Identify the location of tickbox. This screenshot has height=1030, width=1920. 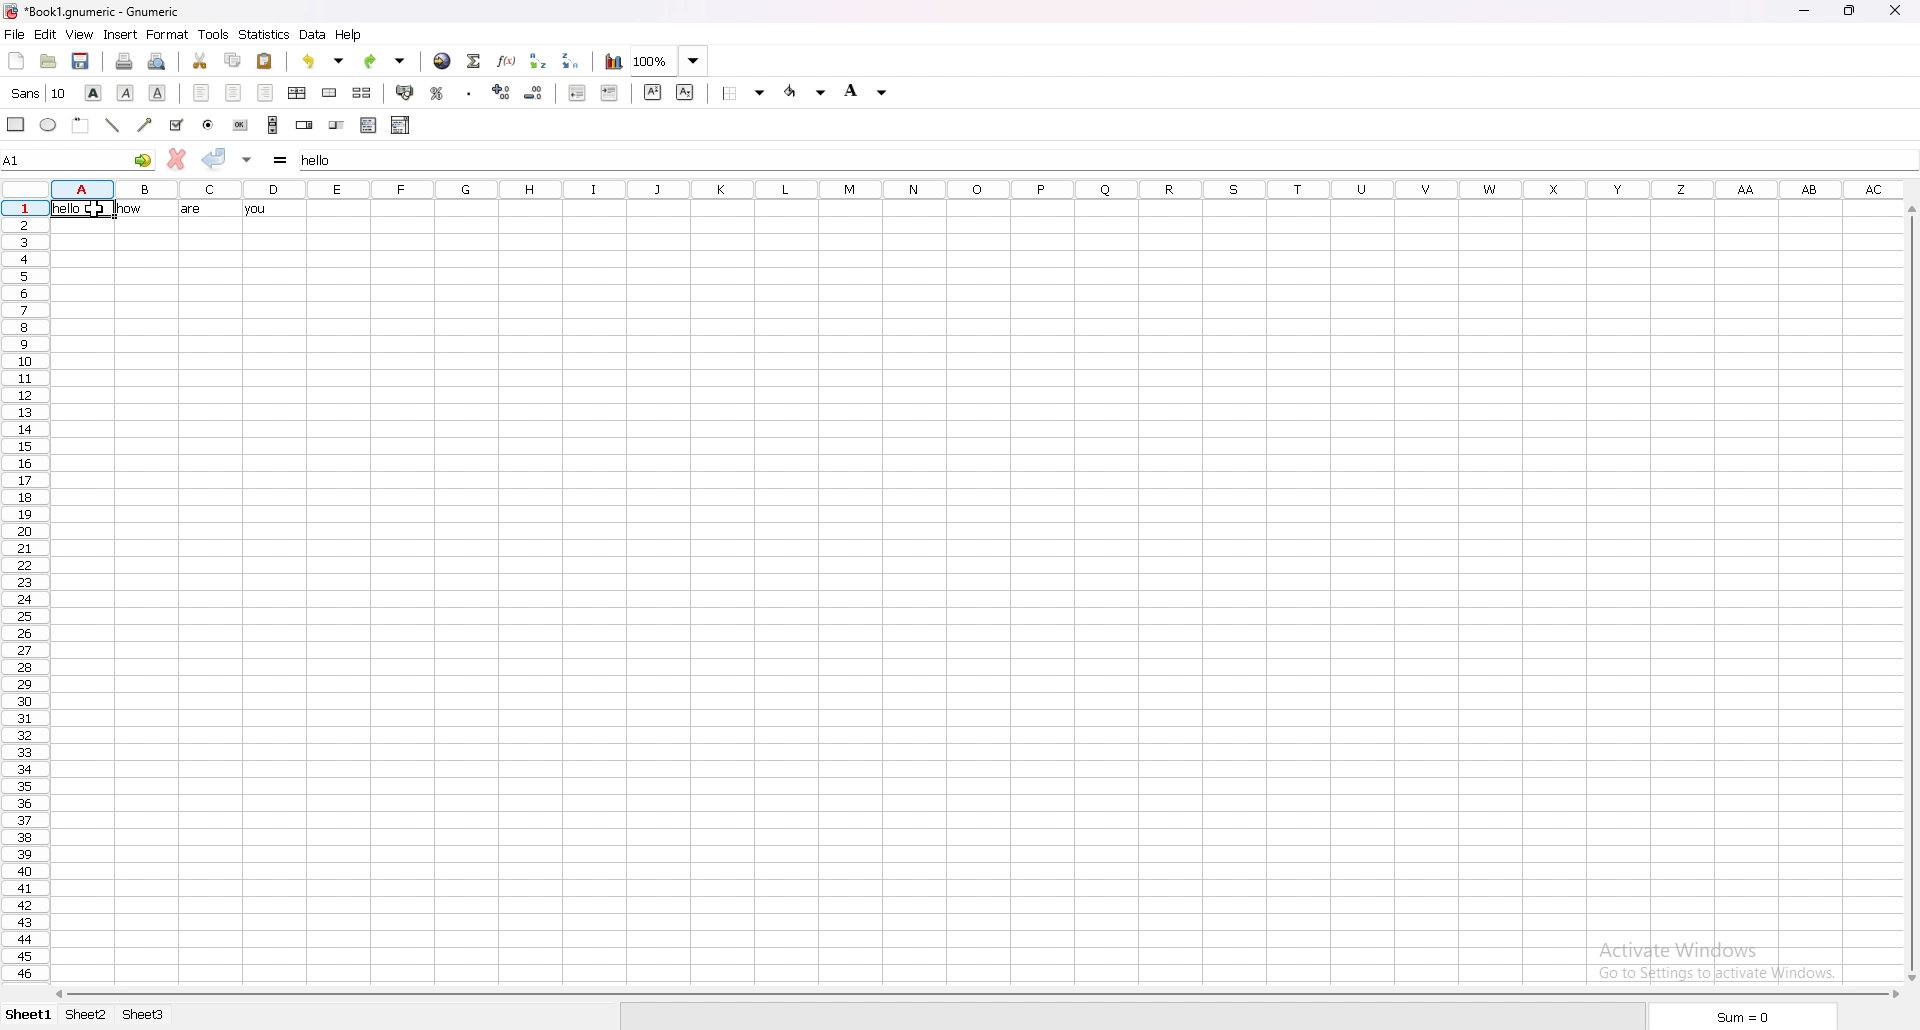
(175, 125).